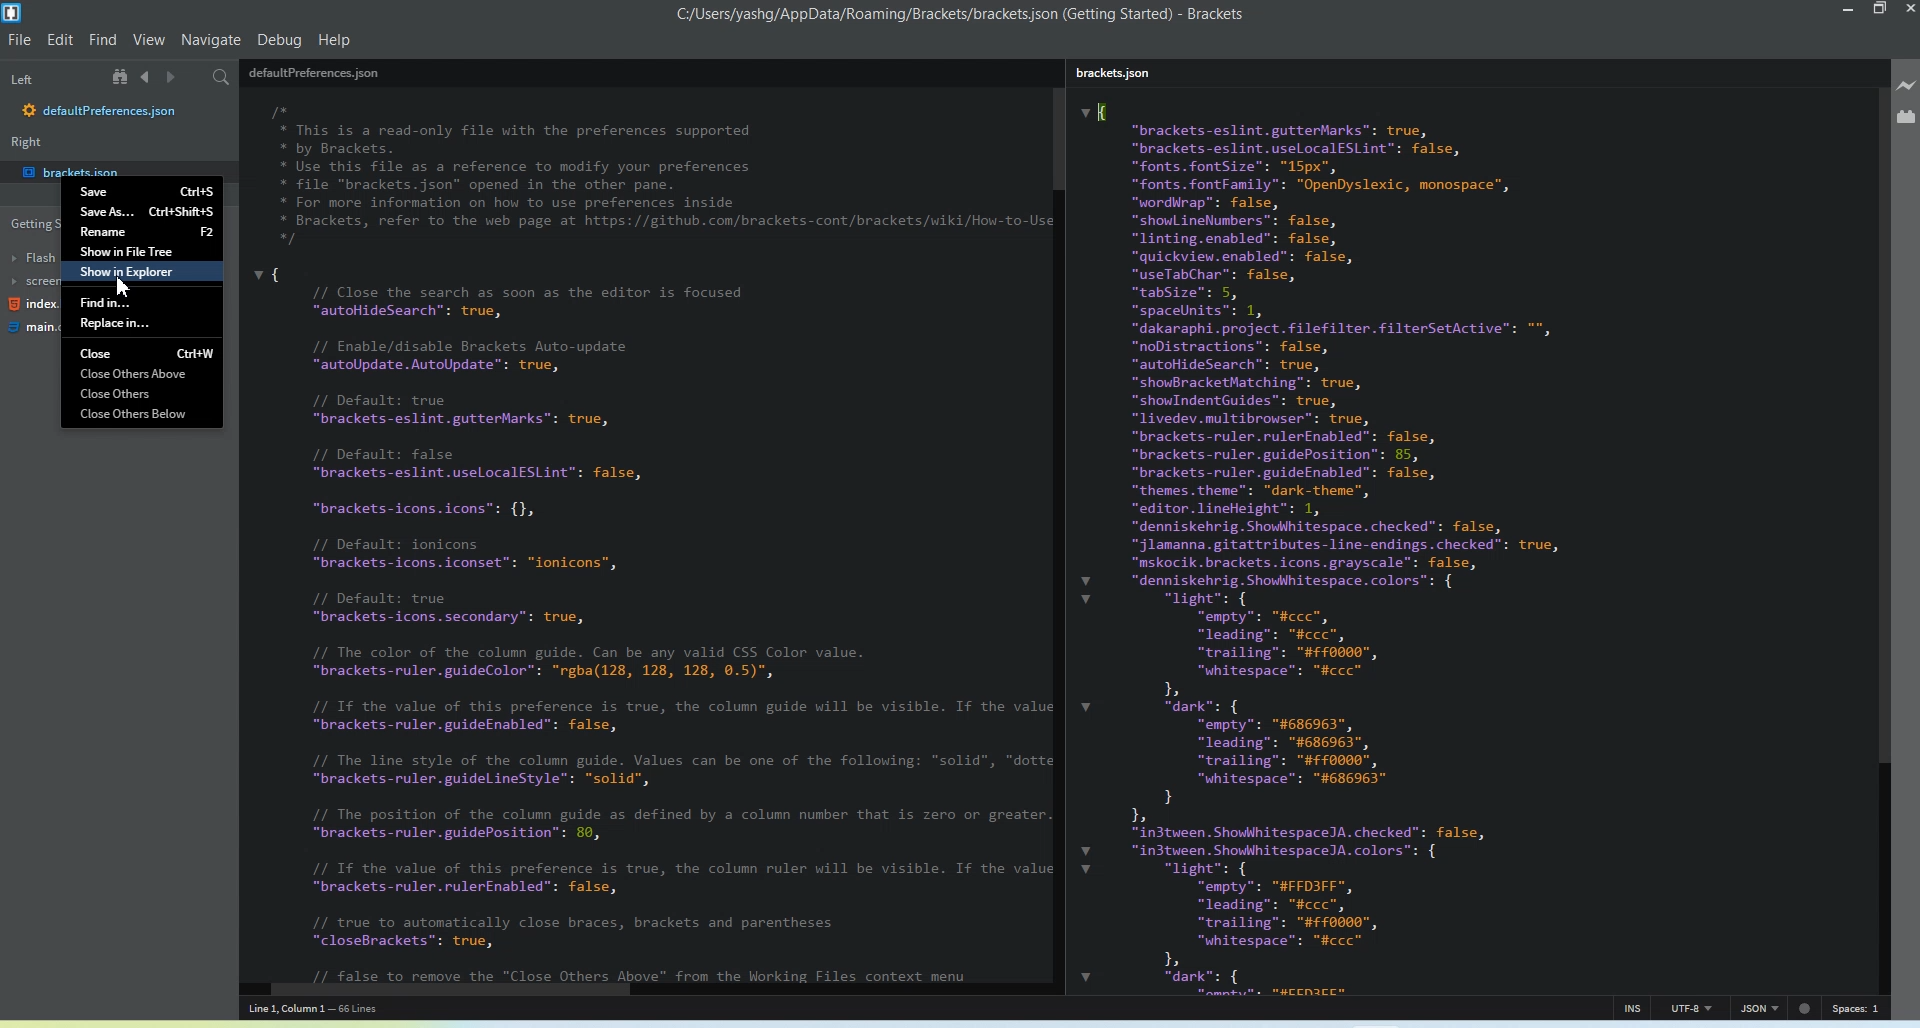 The height and width of the screenshot is (1028, 1920). I want to click on Find in, so click(141, 302).